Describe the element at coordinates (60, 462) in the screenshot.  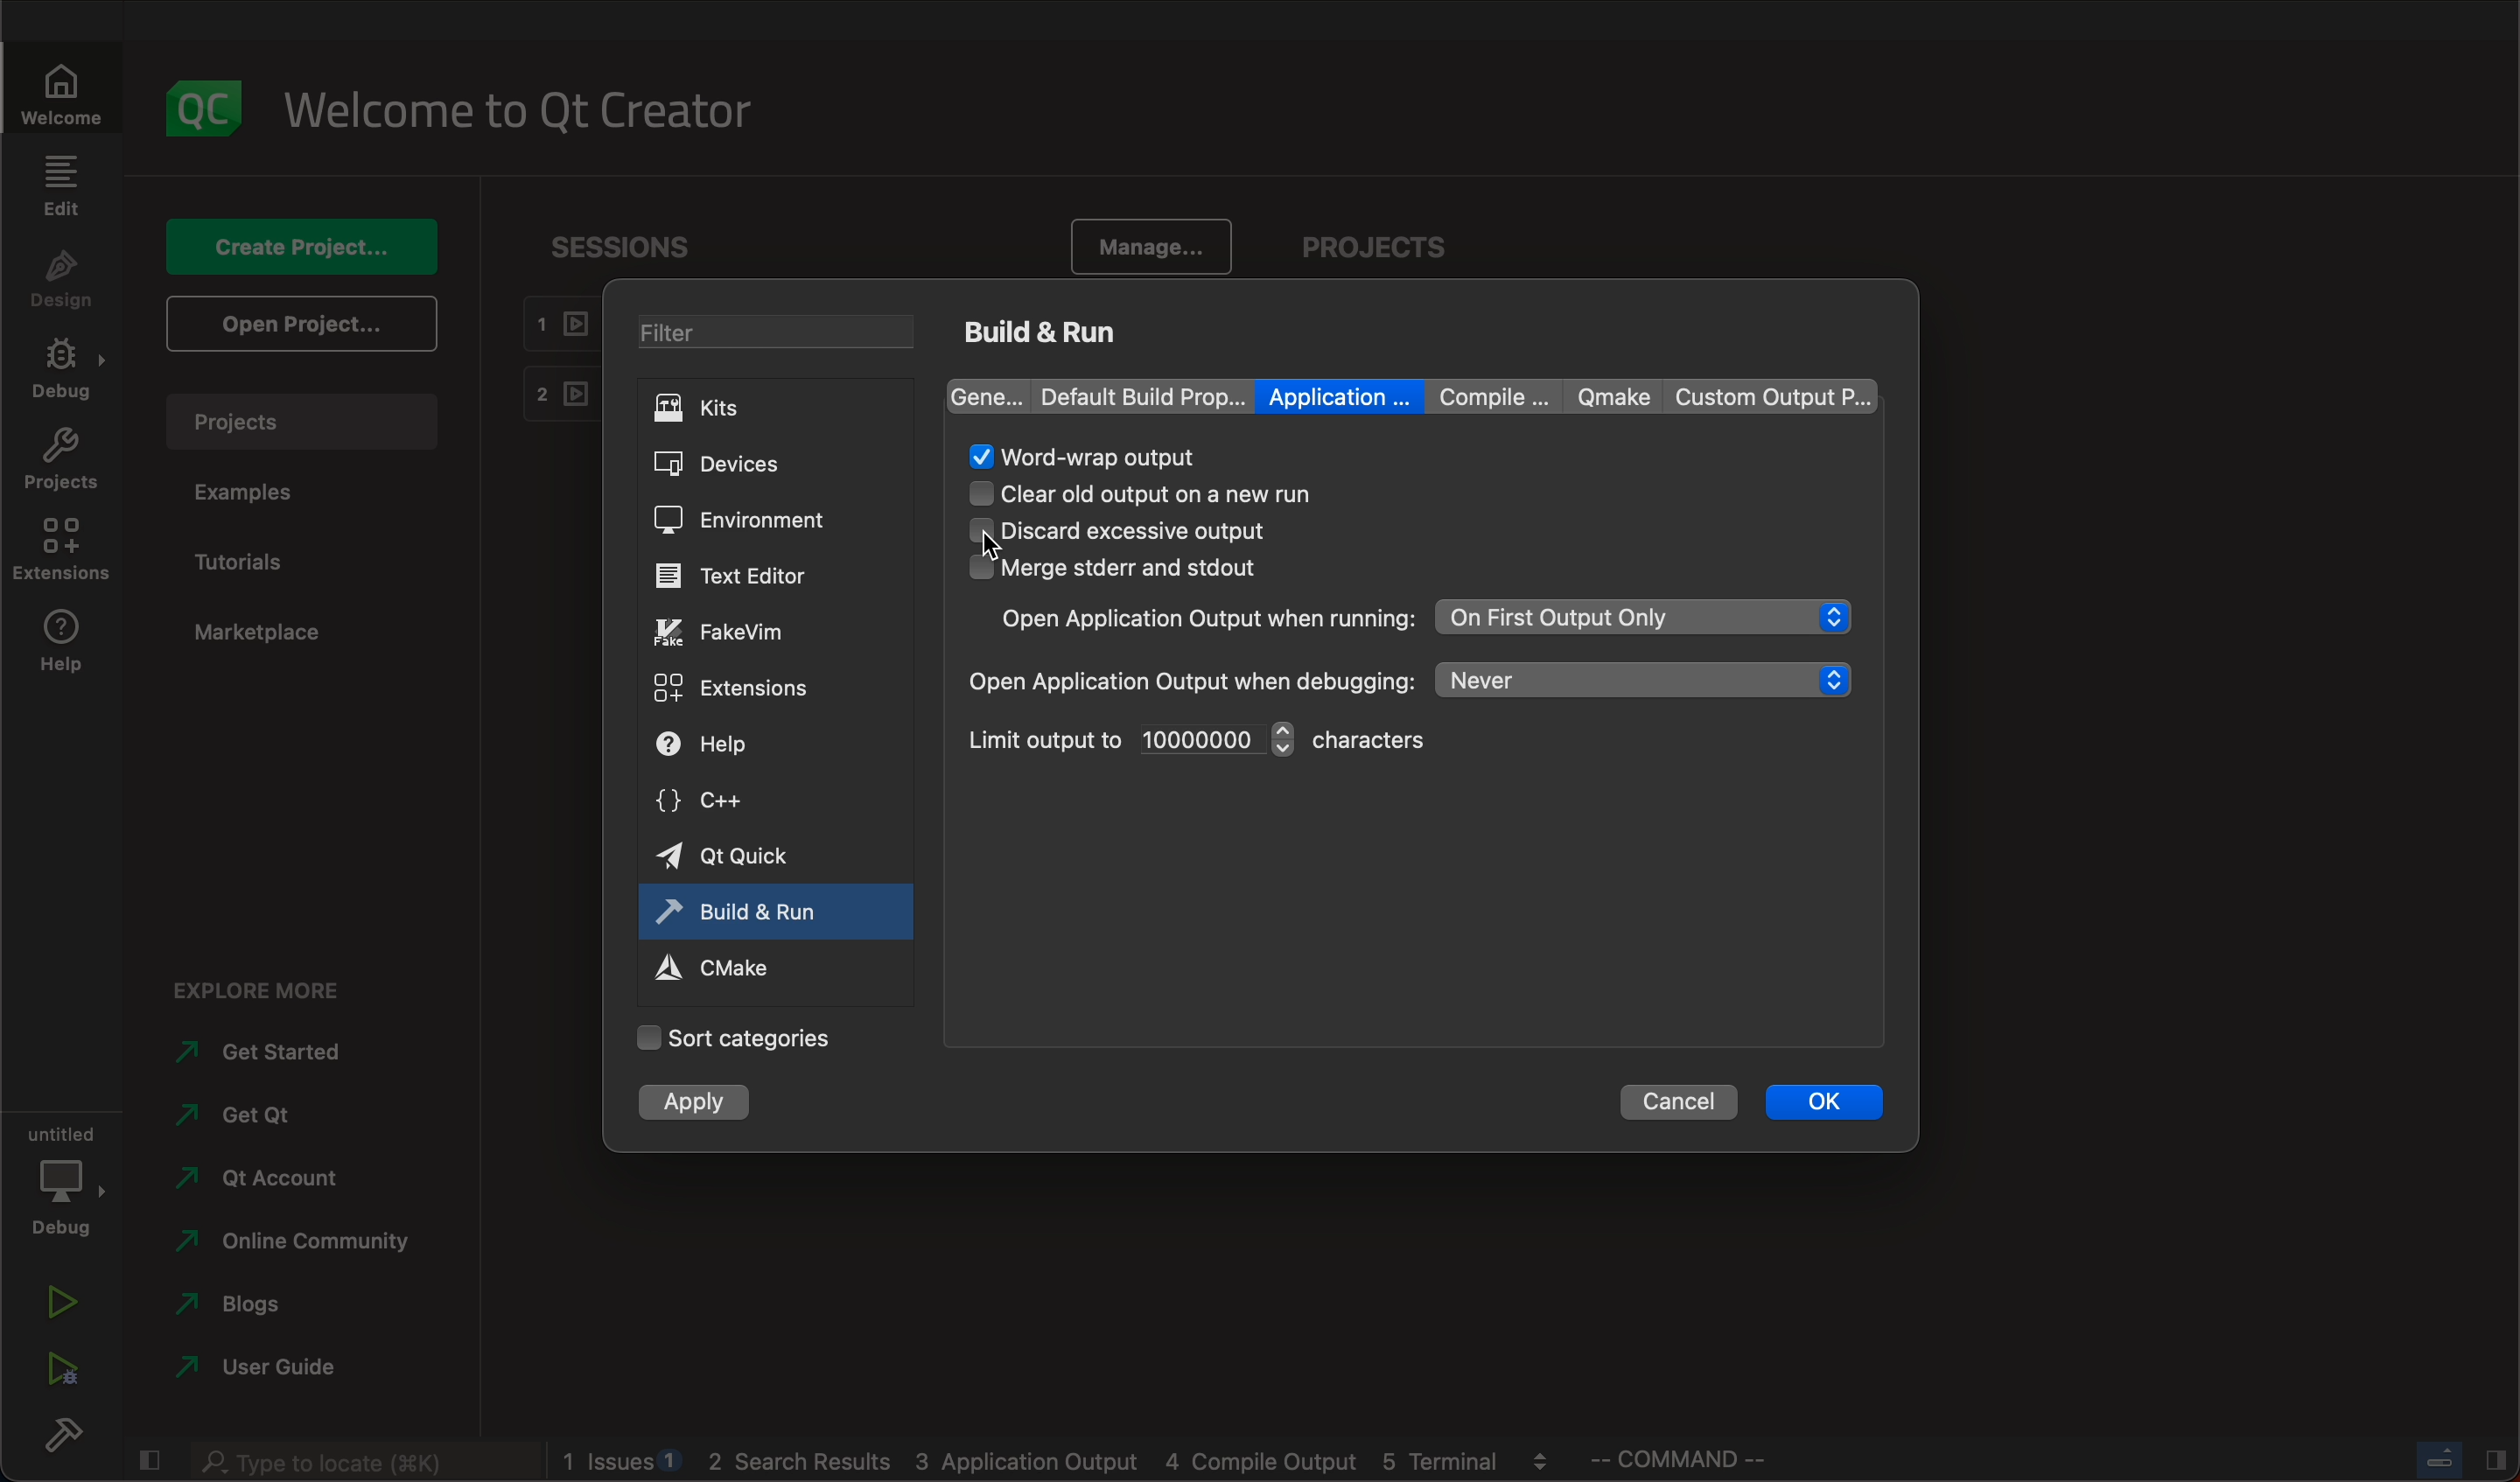
I see `projects` at that location.